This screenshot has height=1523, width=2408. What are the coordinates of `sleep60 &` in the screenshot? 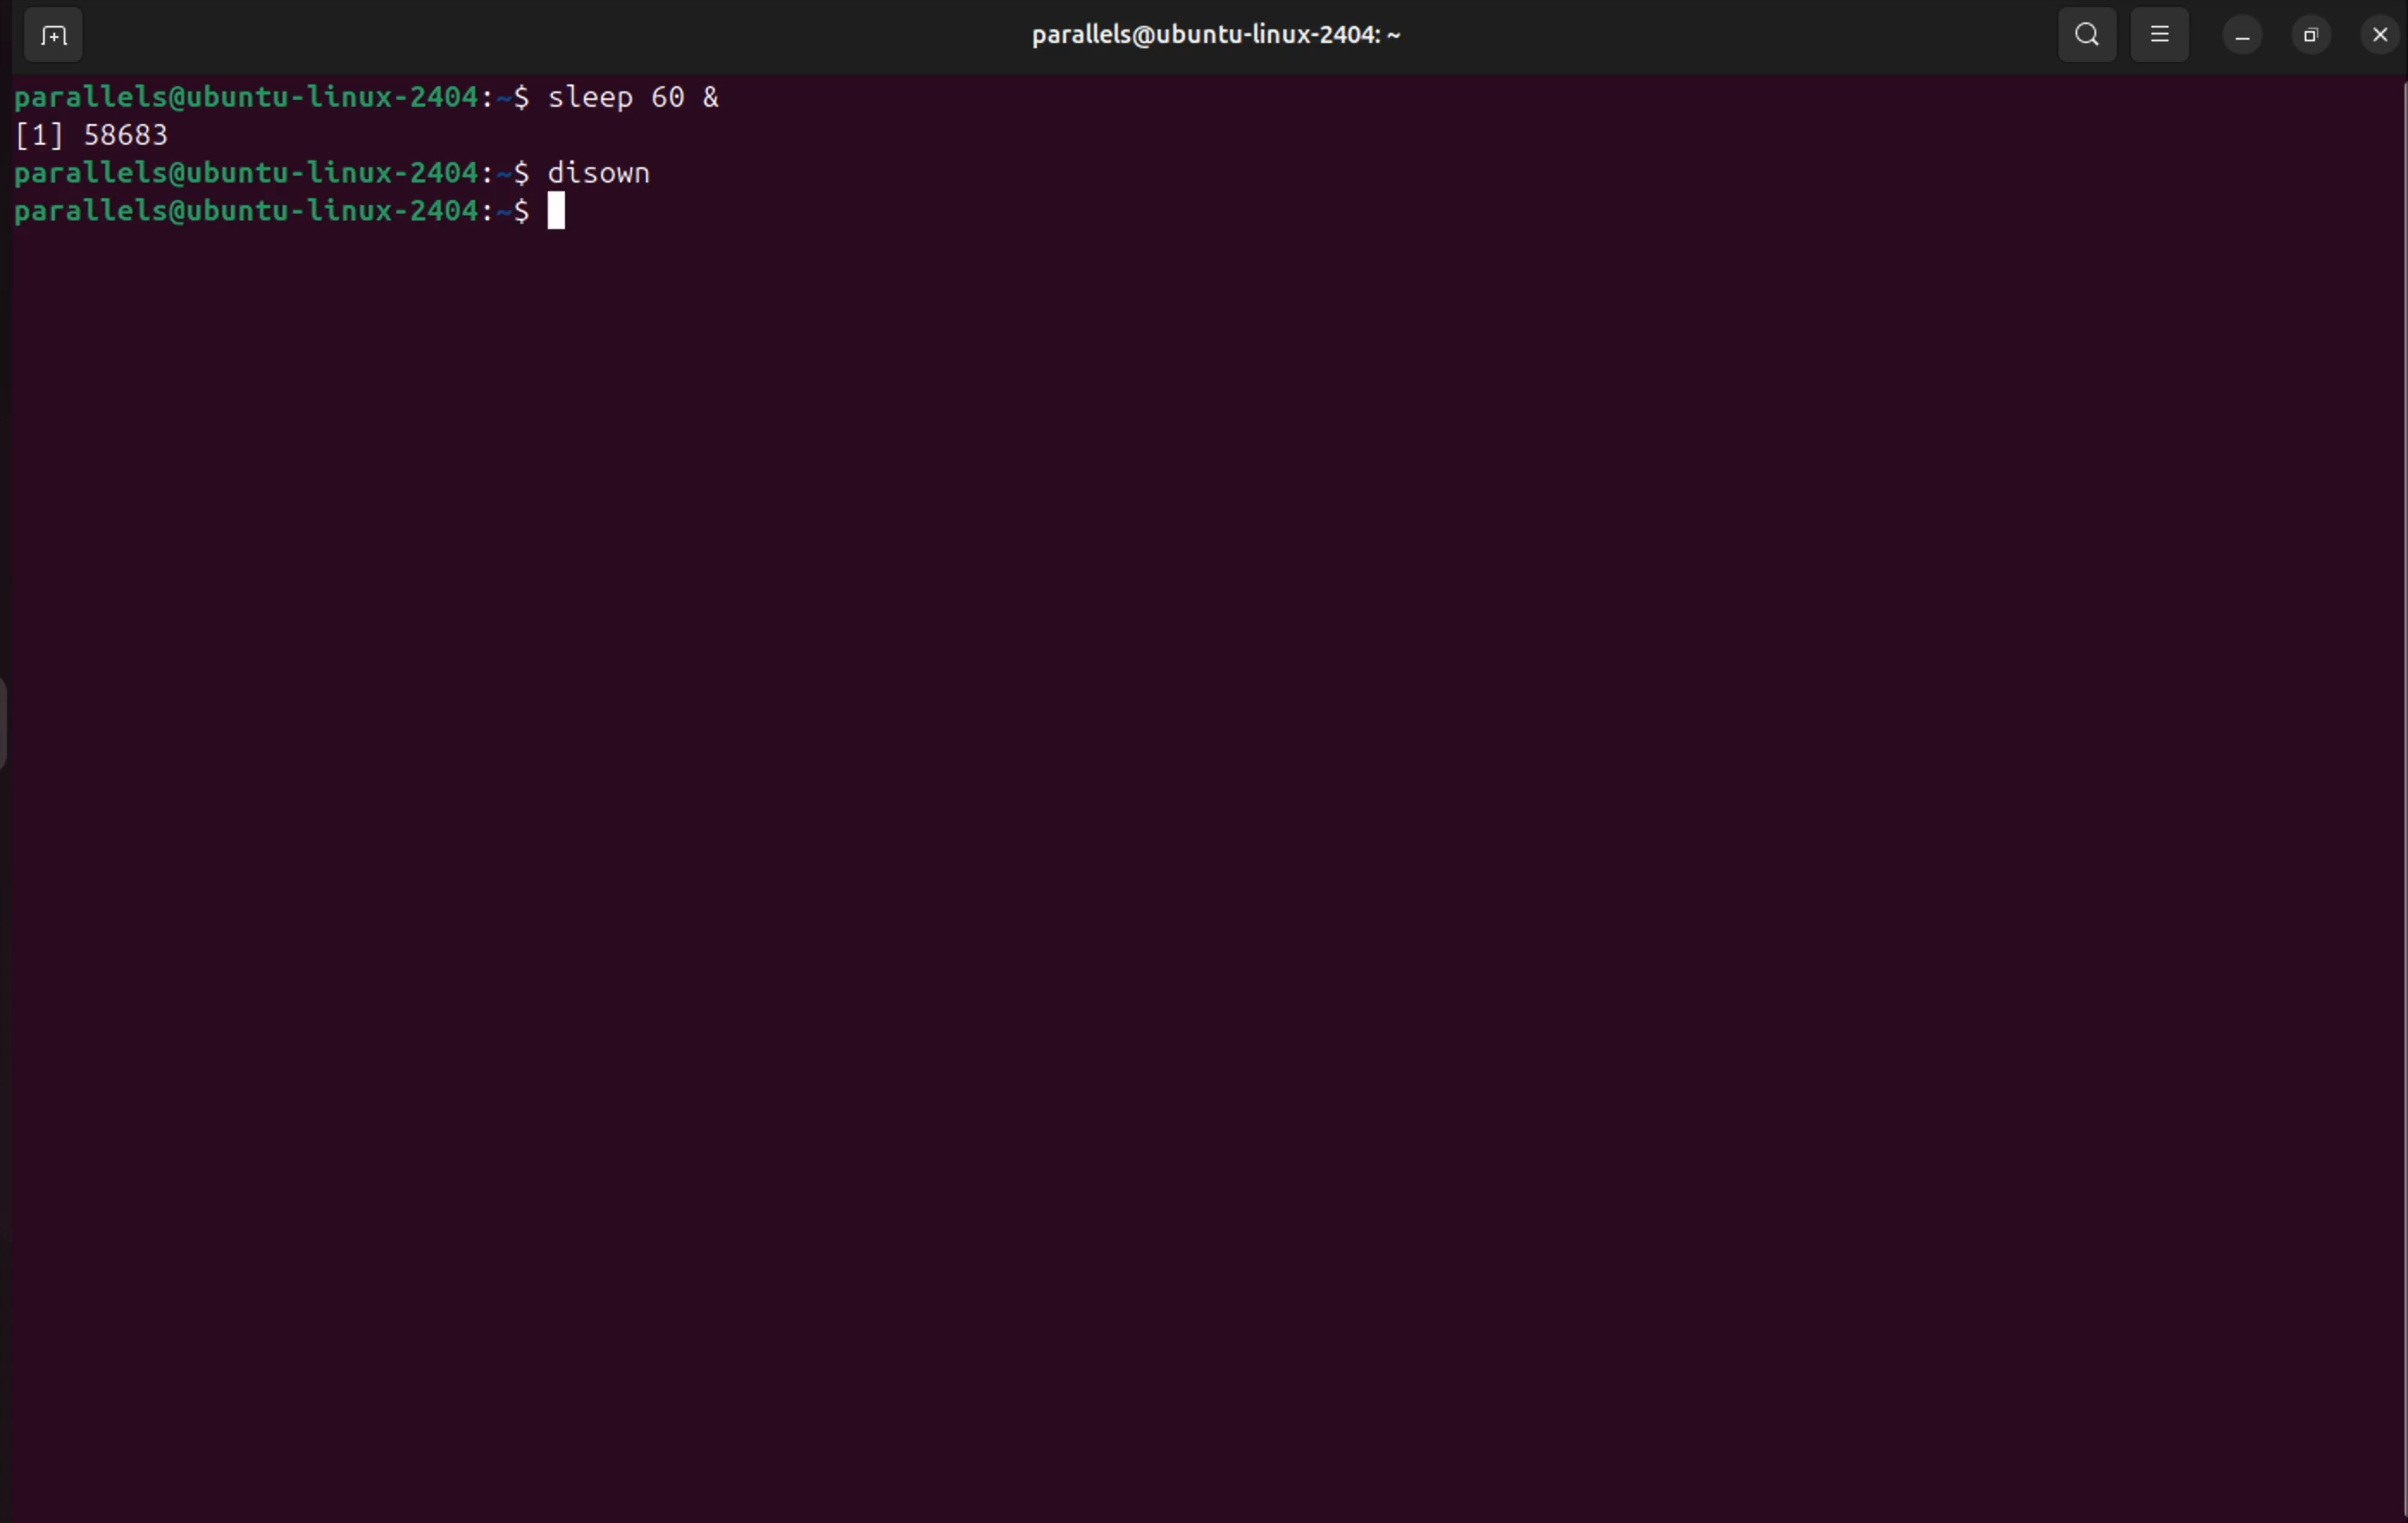 It's located at (652, 95).